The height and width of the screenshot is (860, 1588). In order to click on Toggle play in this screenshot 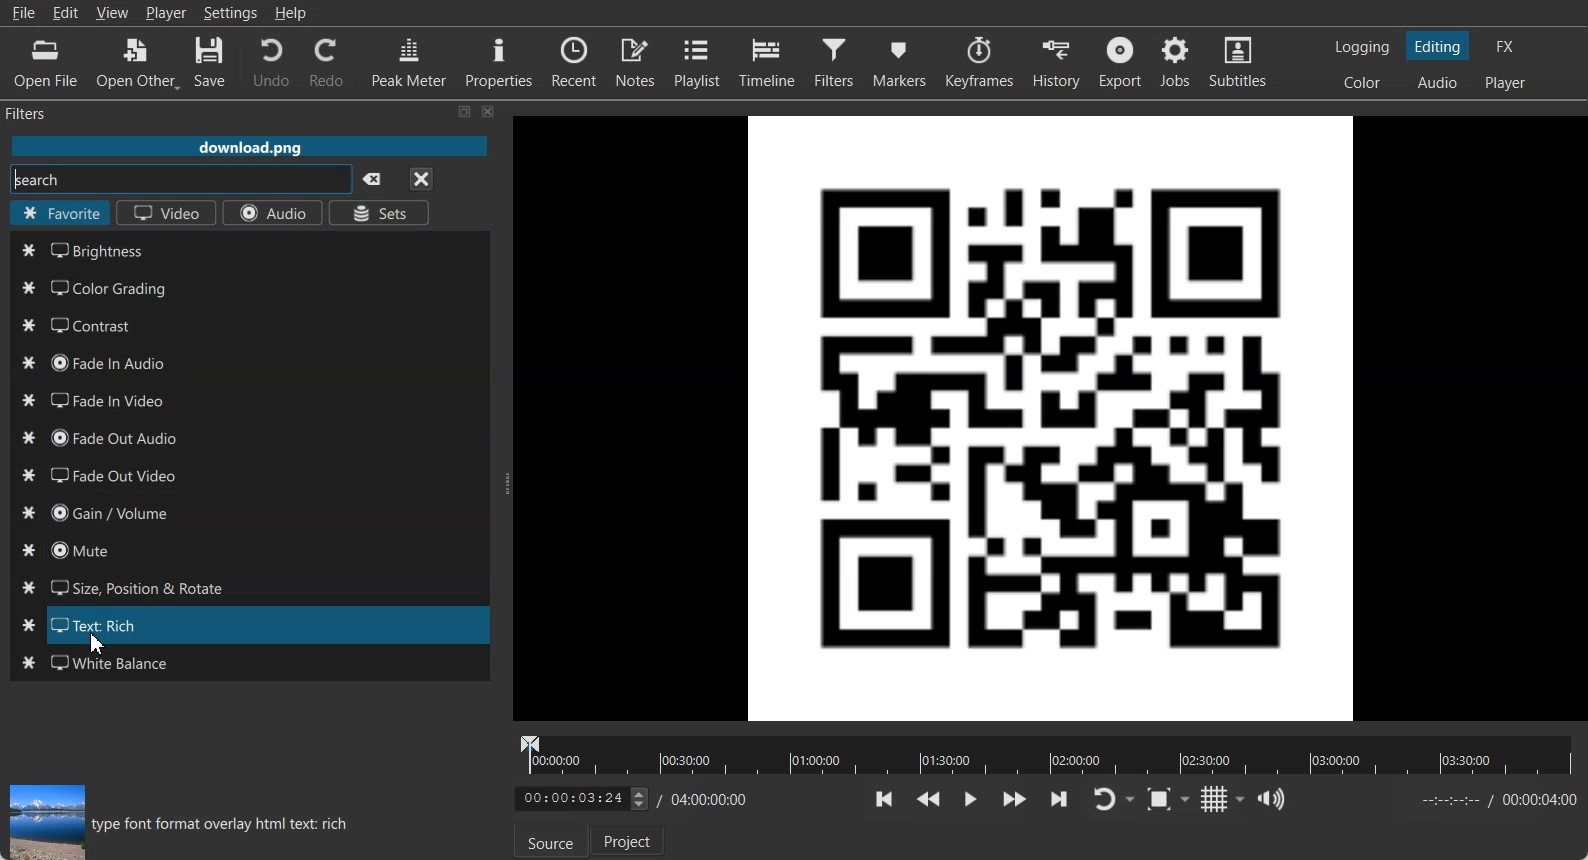, I will do `click(971, 799)`.